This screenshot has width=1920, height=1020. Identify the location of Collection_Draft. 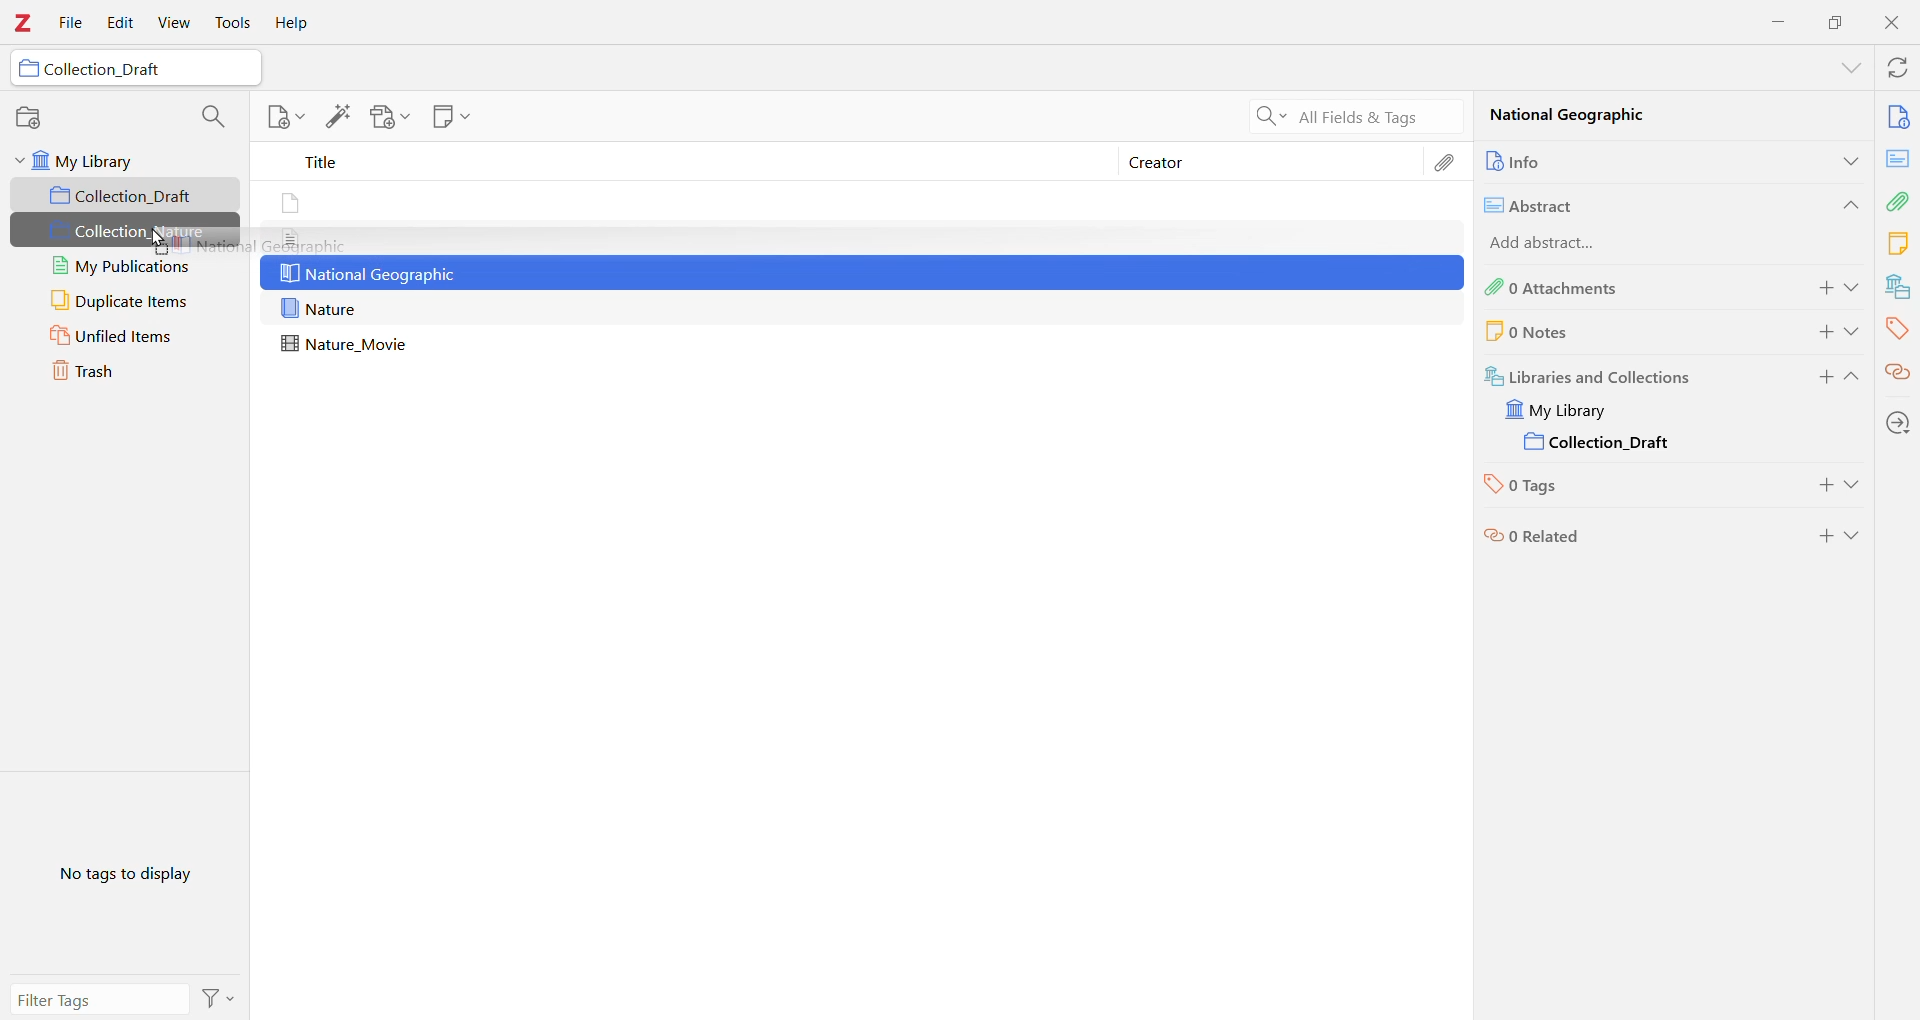
(127, 195).